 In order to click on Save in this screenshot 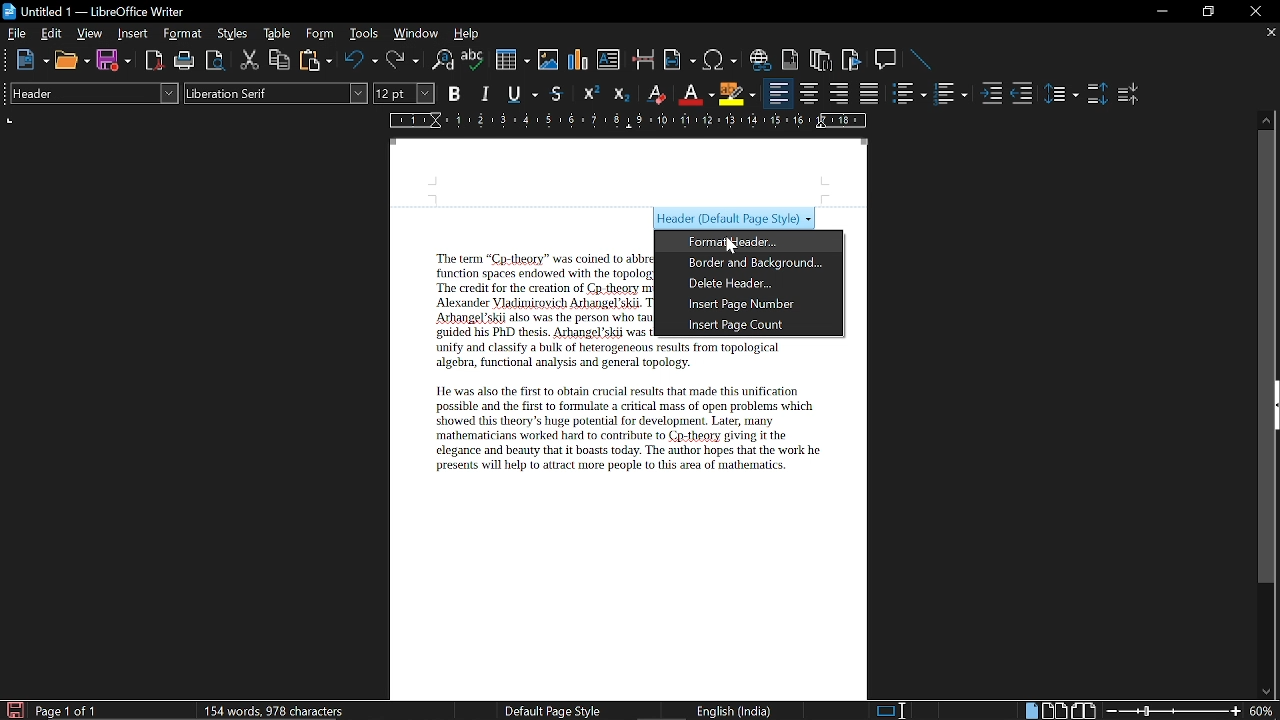, I will do `click(114, 61)`.